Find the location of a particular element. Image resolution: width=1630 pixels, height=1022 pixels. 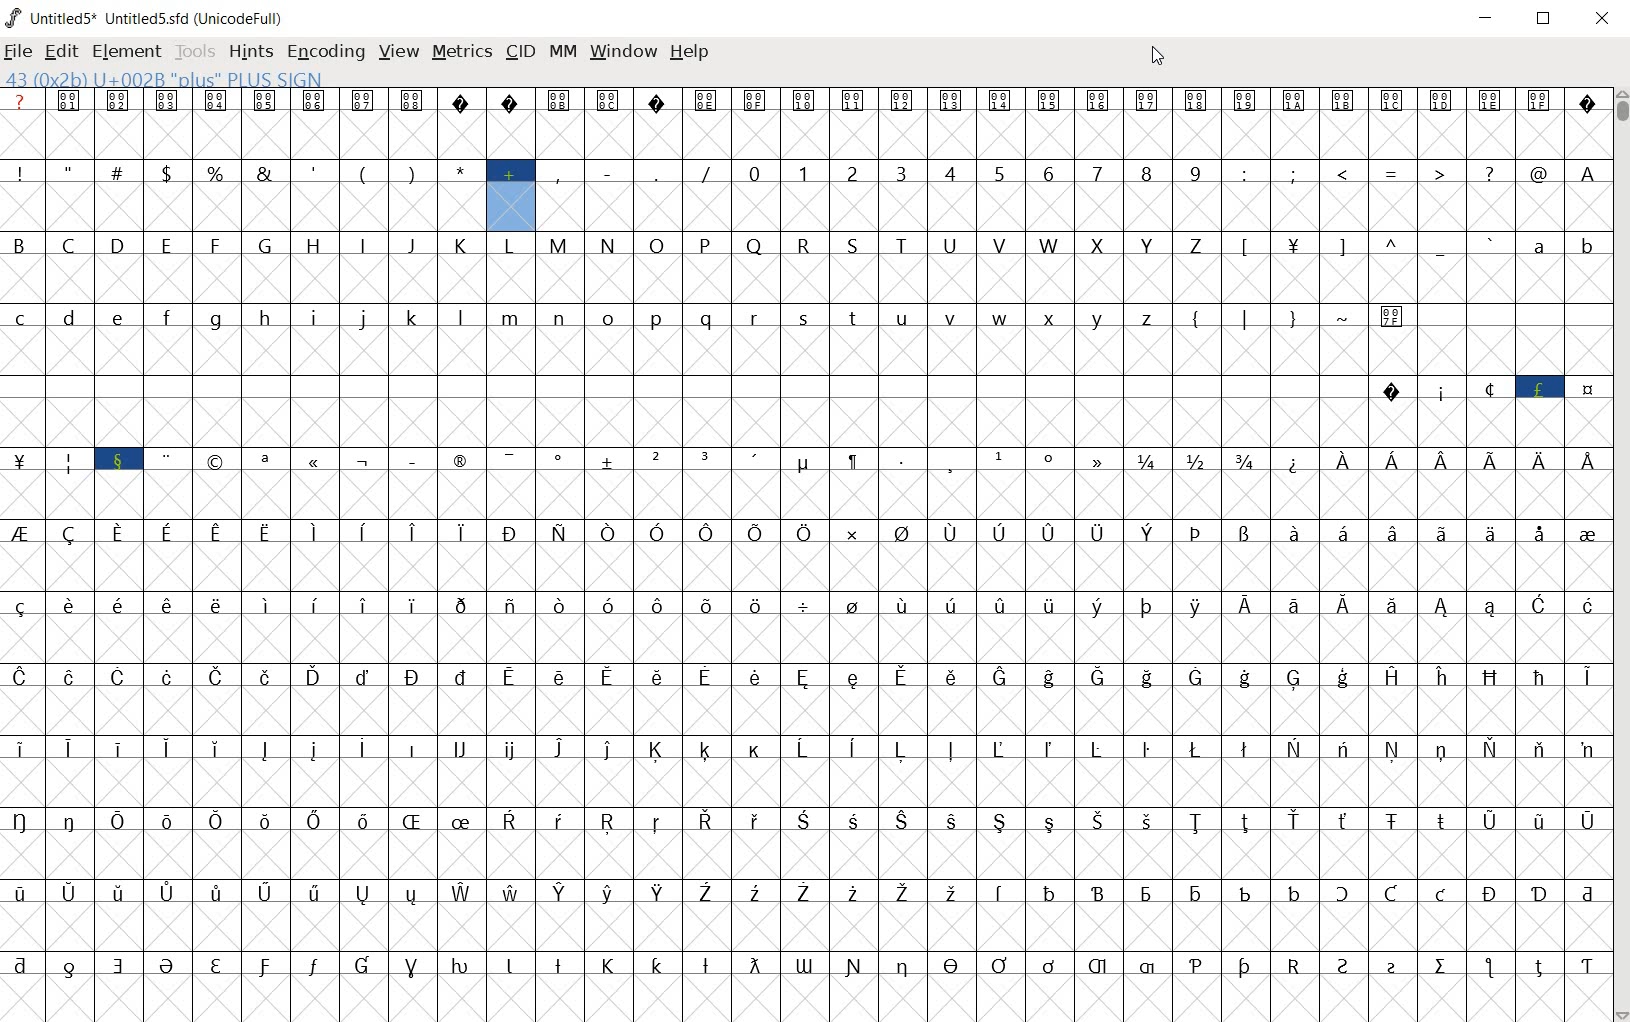

file is located at coordinates (17, 53).